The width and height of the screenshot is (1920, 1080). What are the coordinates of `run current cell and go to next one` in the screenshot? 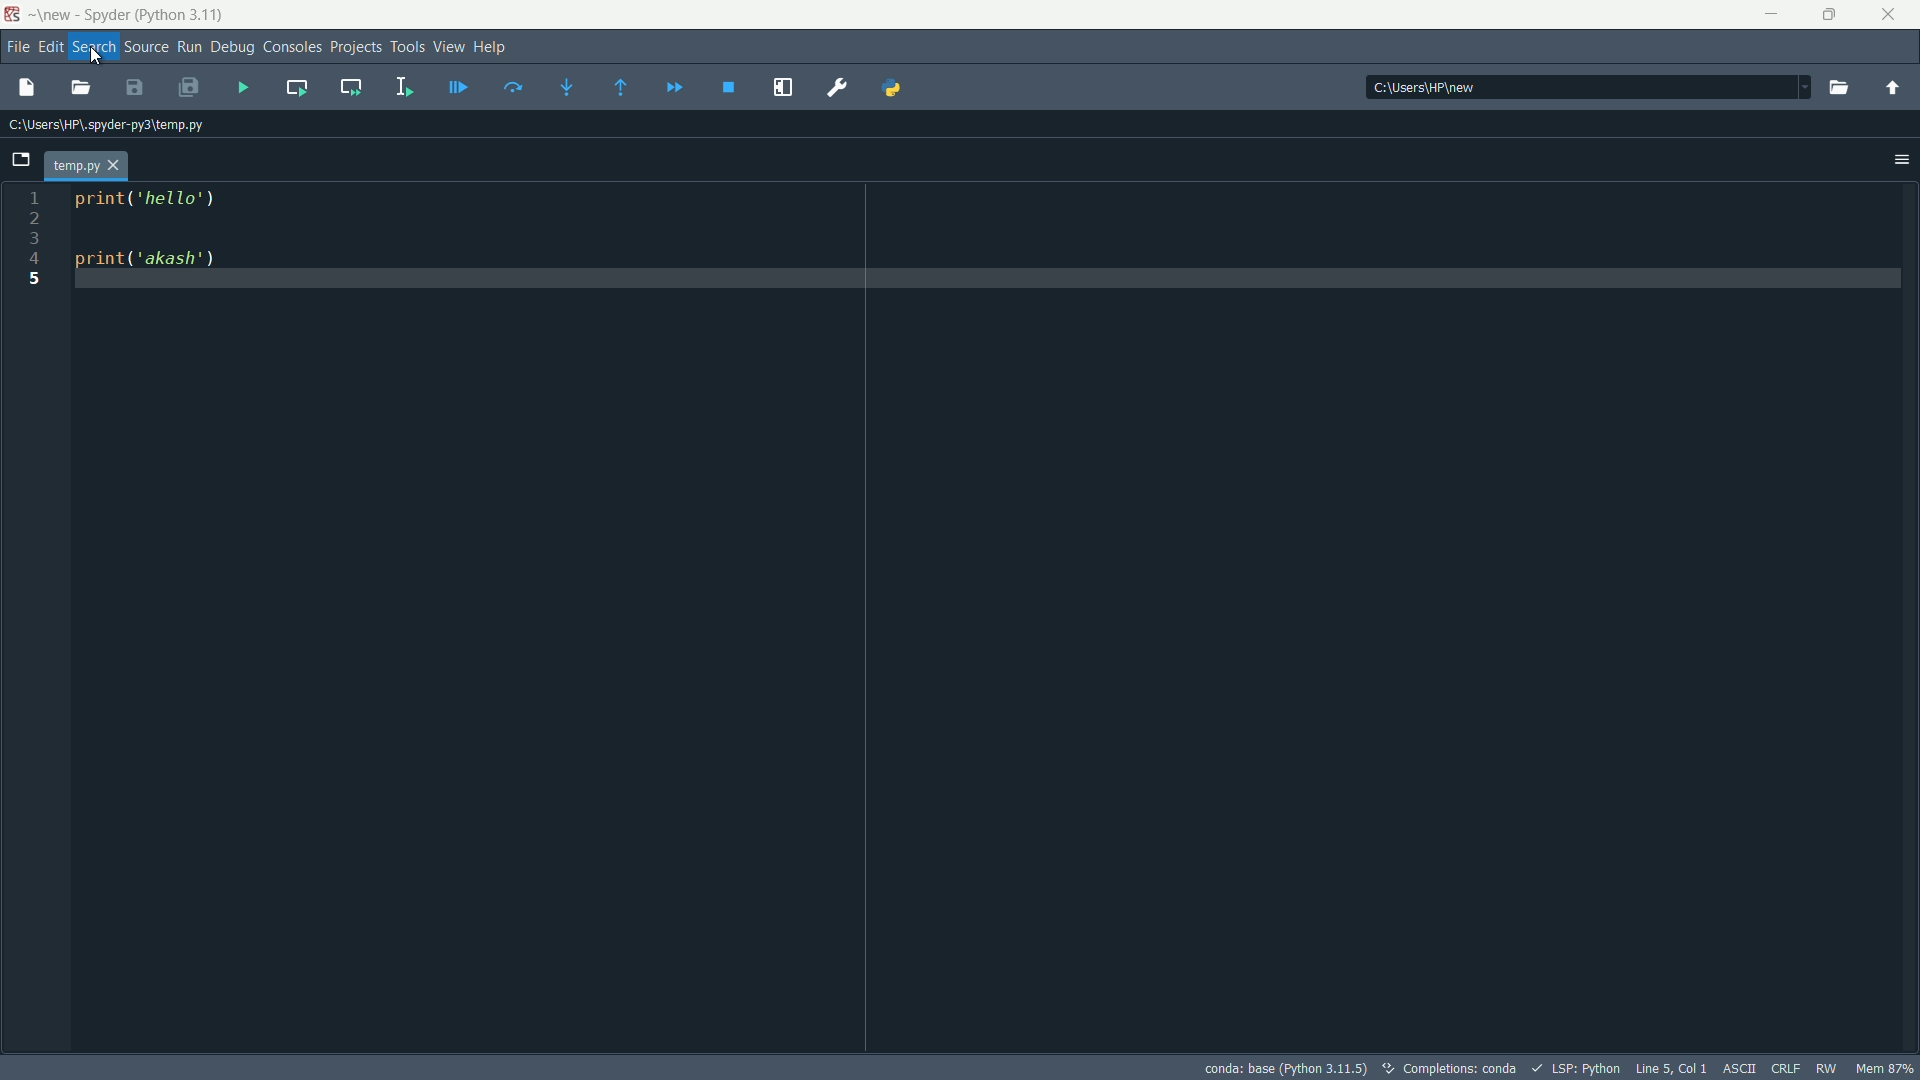 It's located at (350, 87).